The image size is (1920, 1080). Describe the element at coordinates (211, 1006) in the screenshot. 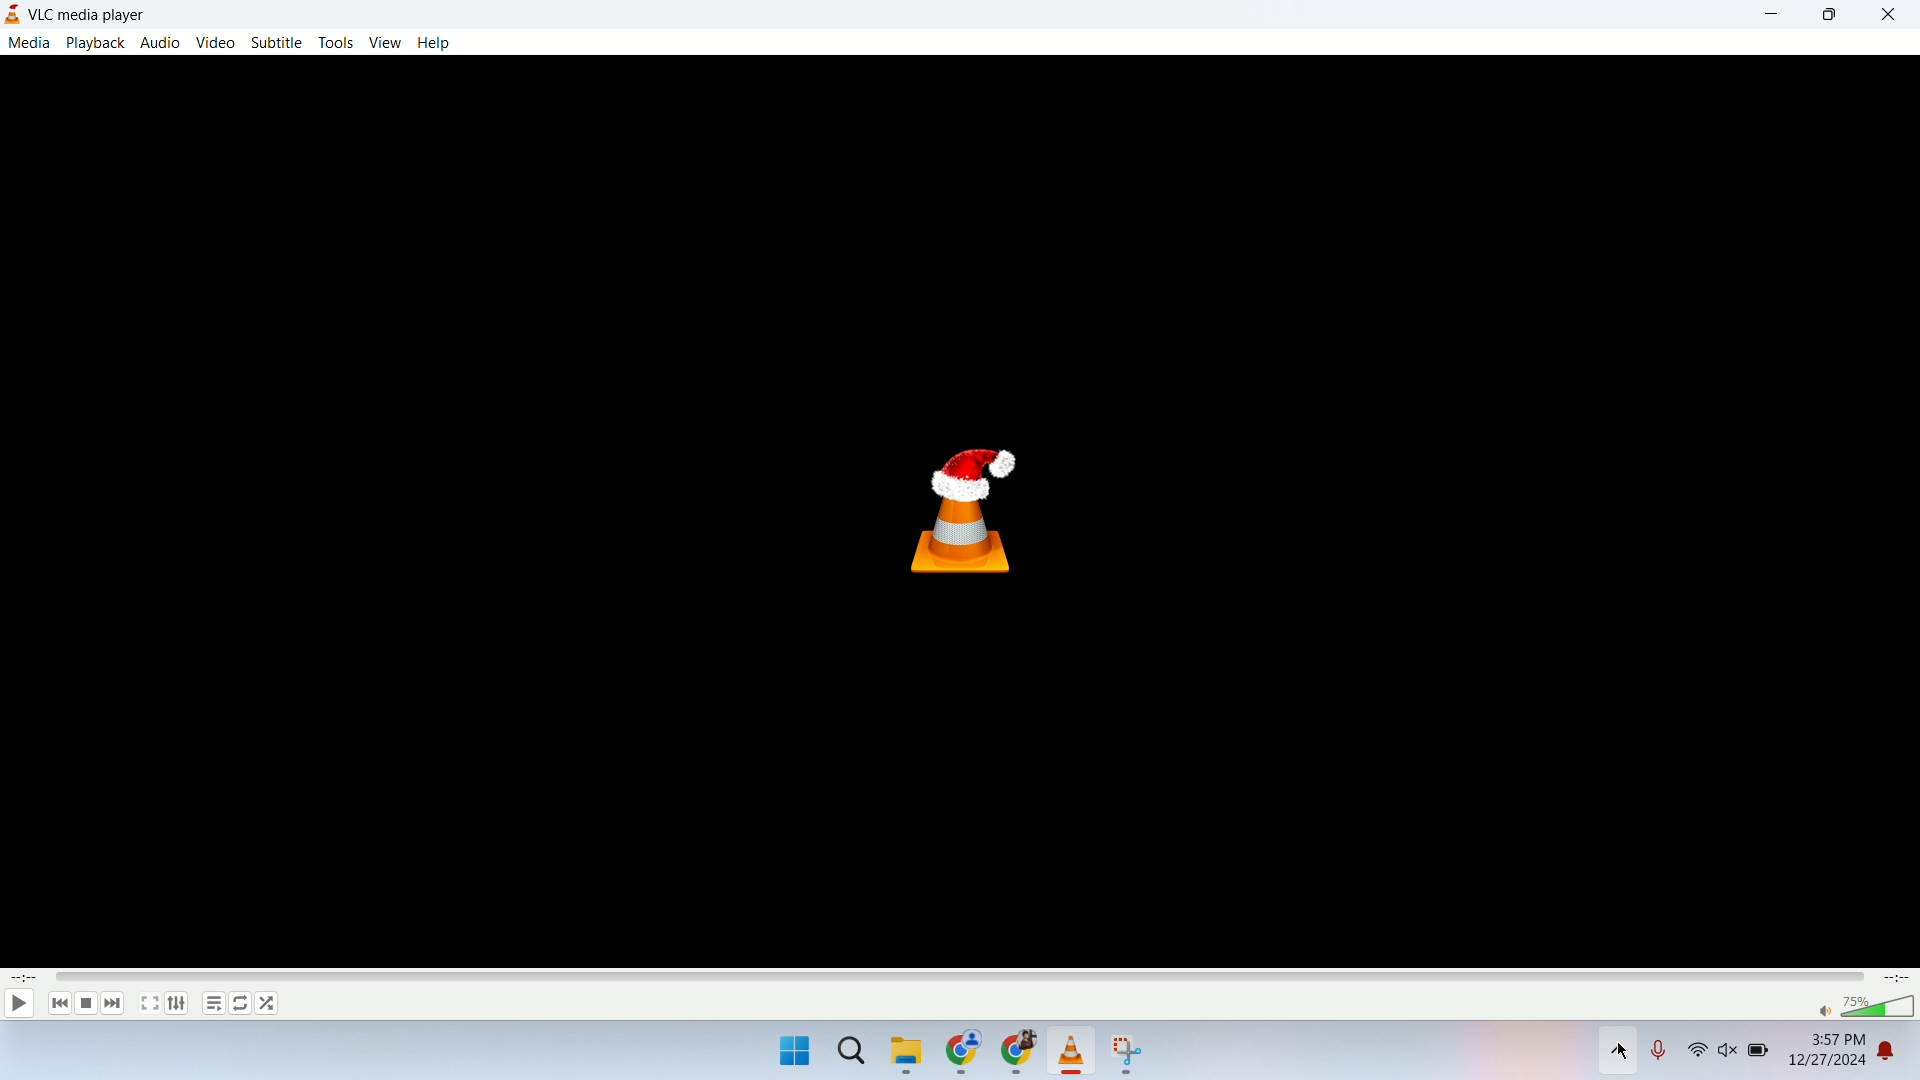

I see `playlist` at that location.